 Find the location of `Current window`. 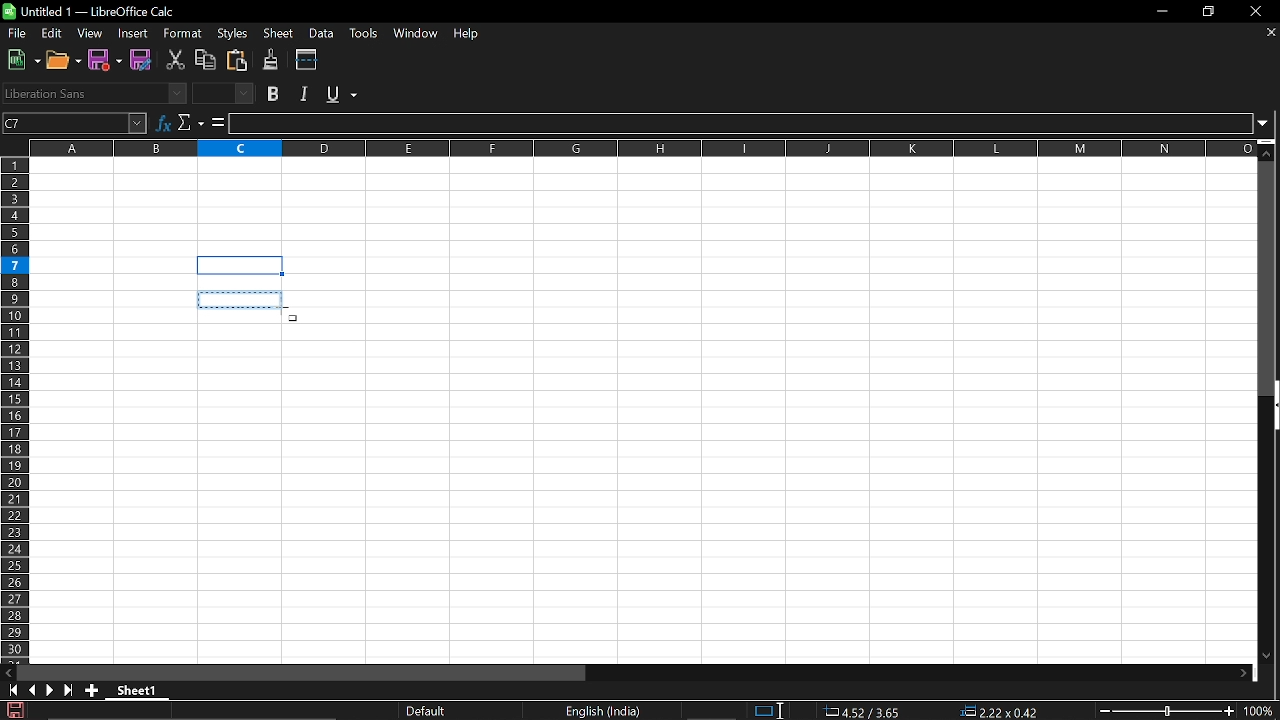

Current window is located at coordinates (93, 11).